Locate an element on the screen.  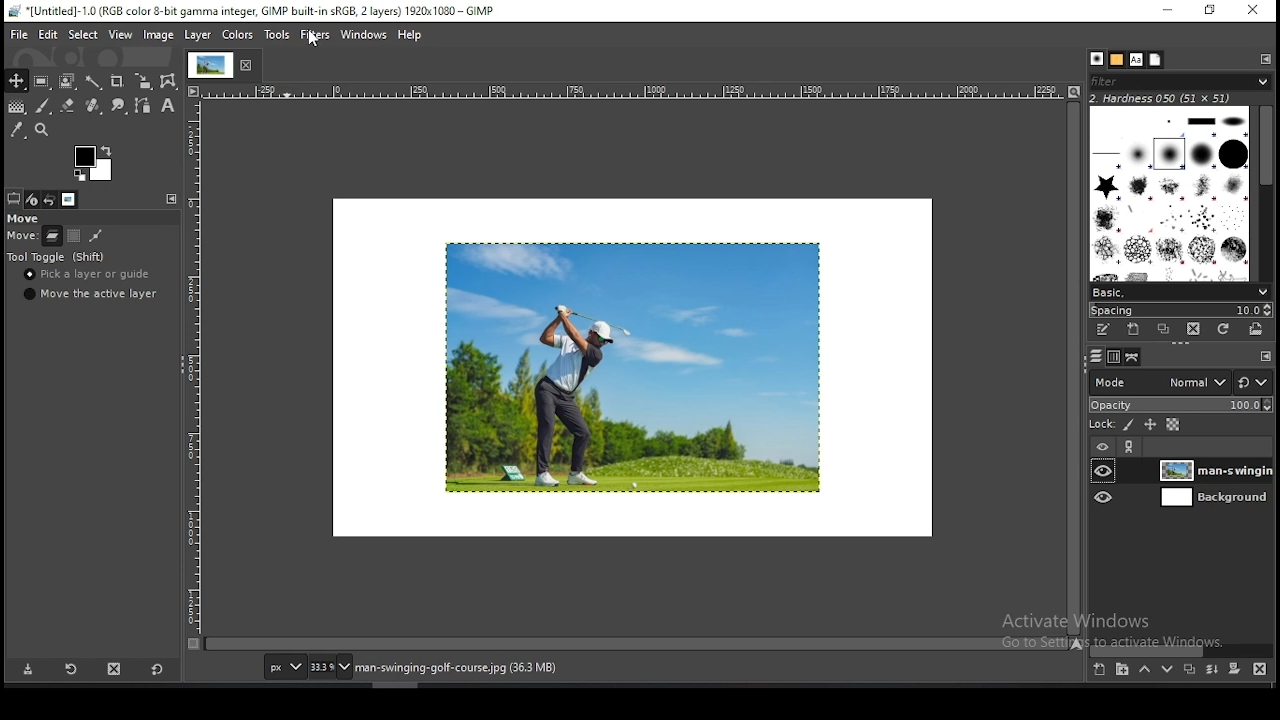
reset is located at coordinates (1255, 378).